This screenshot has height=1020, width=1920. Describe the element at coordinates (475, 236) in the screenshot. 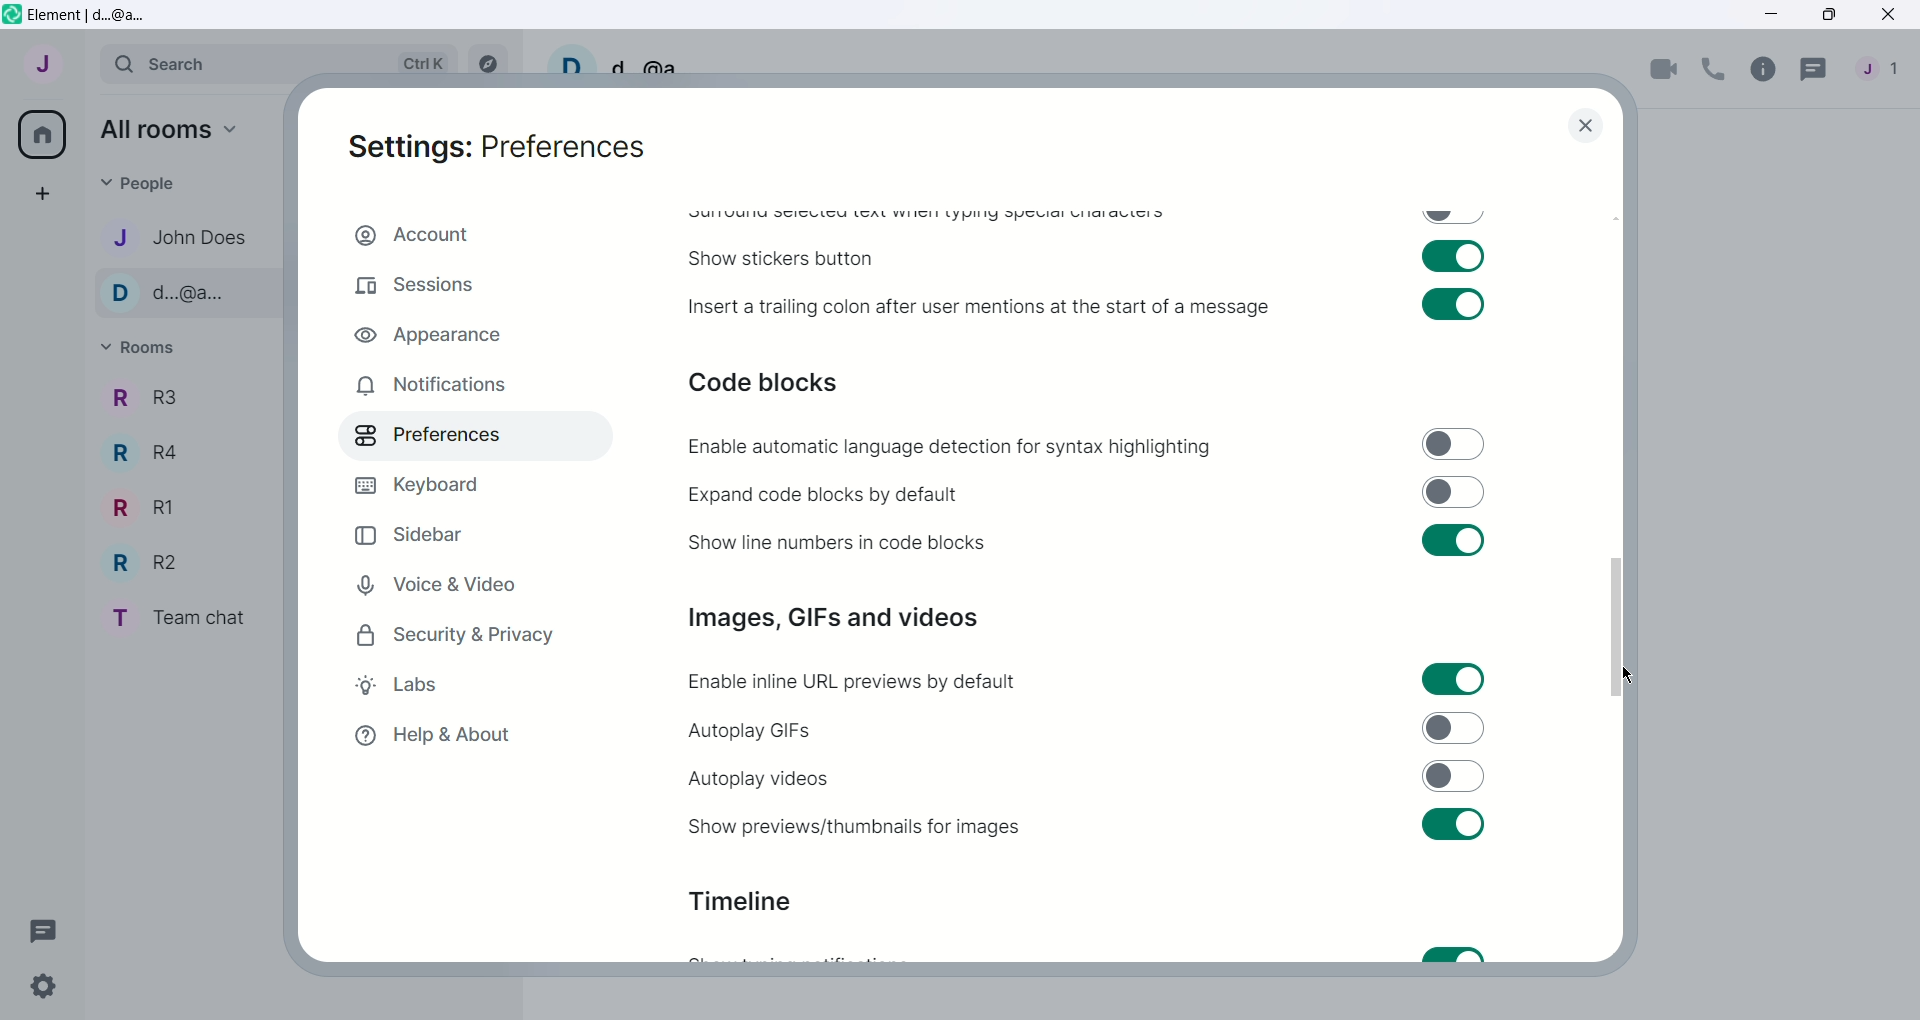

I see `Account ` at that location.